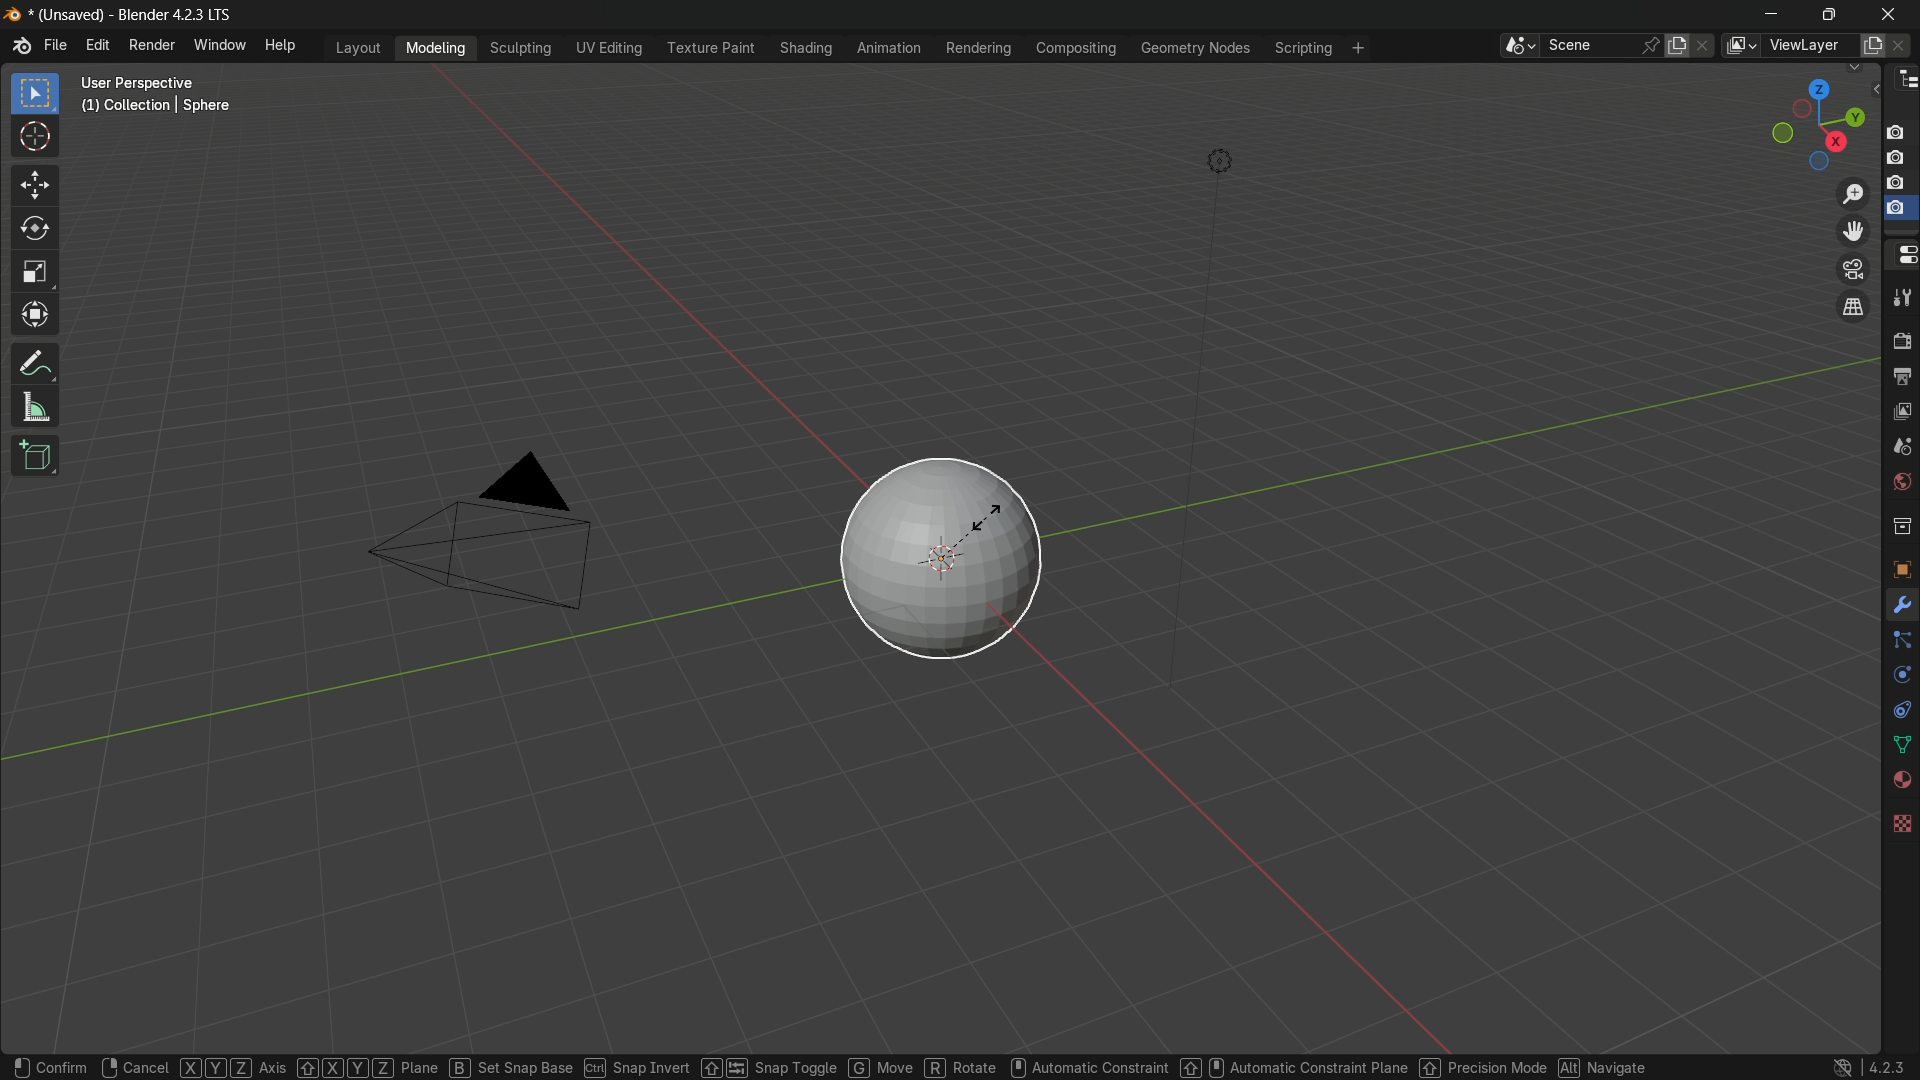 The width and height of the screenshot is (1920, 1080). I want to click on measure, so click(35, 409).